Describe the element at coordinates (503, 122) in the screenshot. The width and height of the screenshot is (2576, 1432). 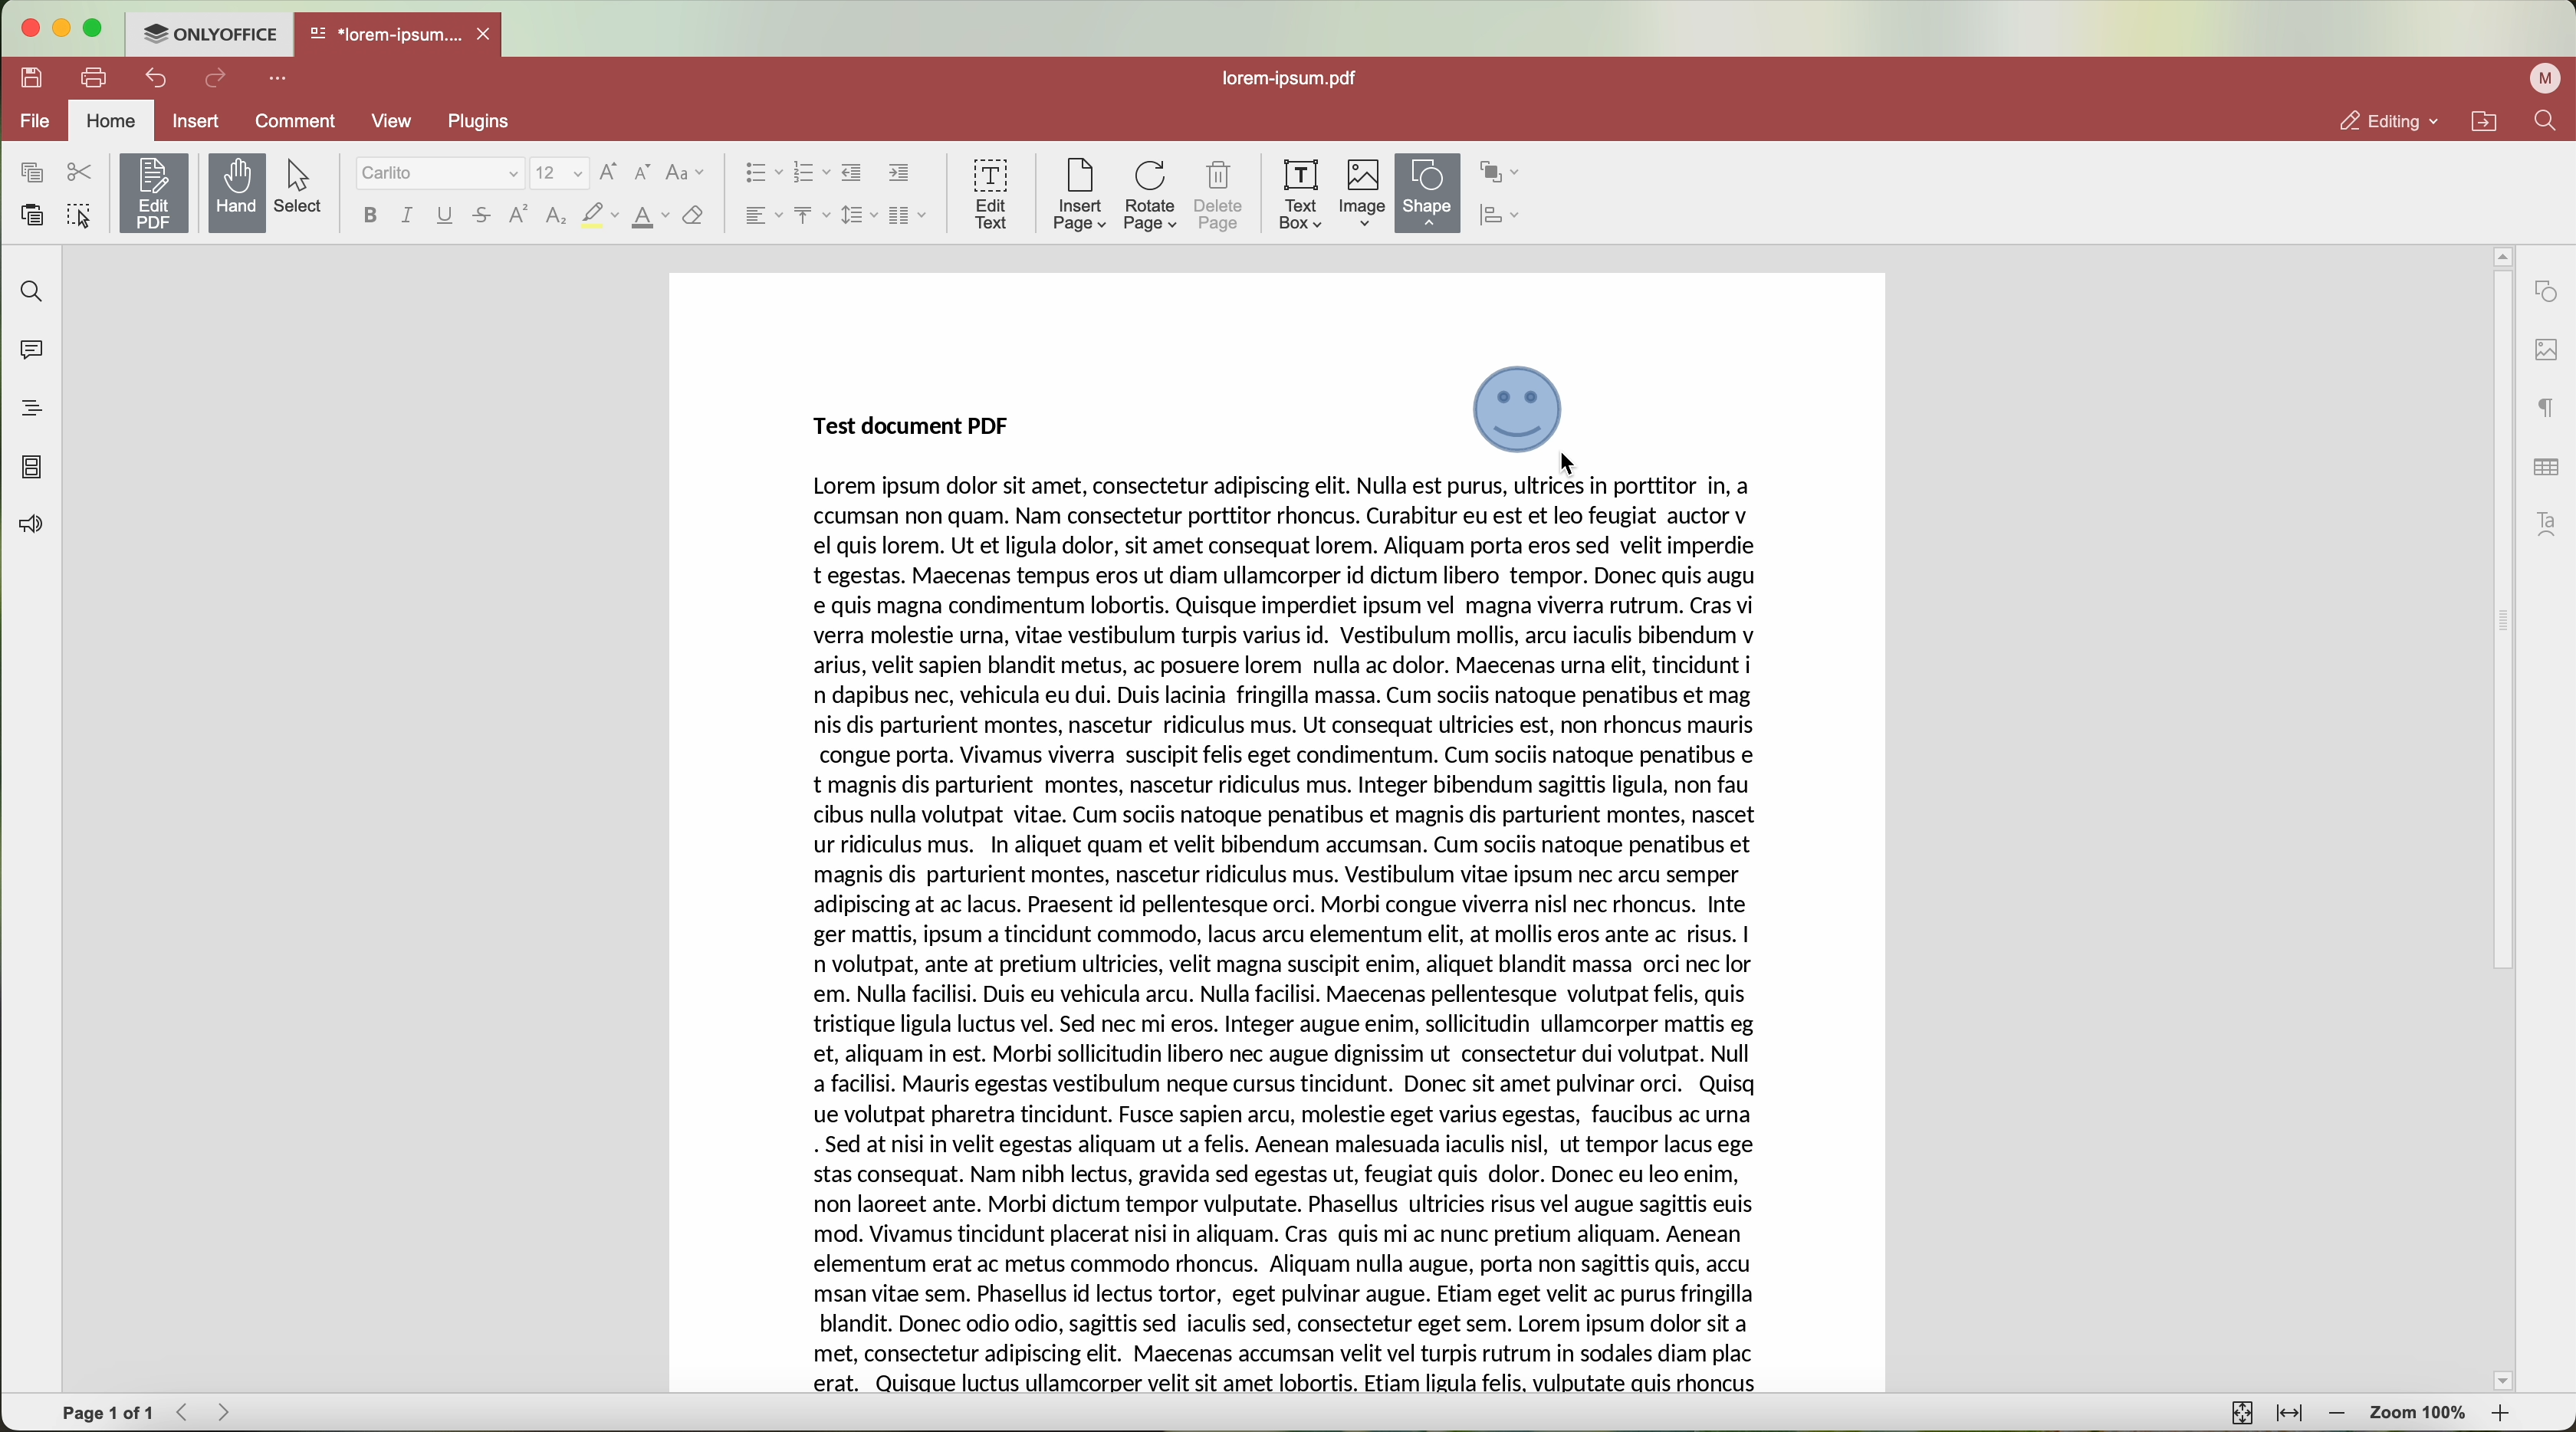
I see `plugins` at that location.